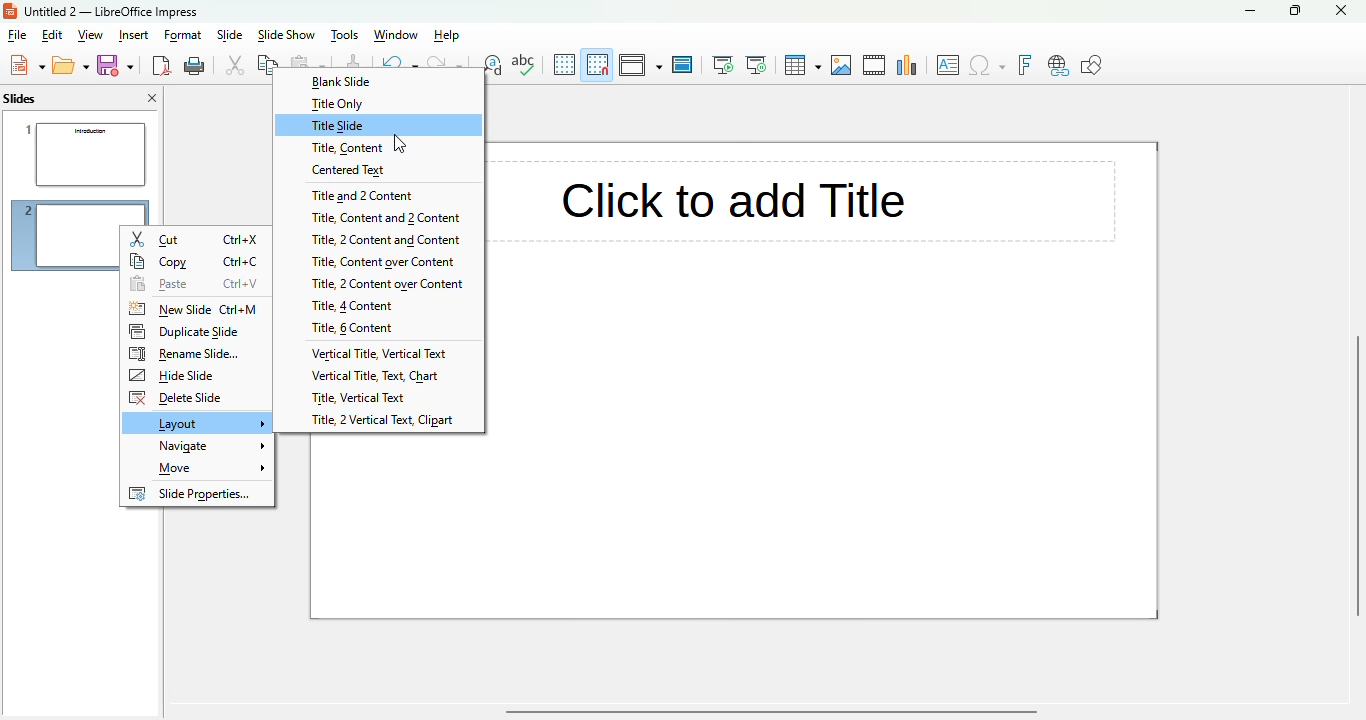 The image size is (1366, 720). I want to click on close, so click(1340, 10).